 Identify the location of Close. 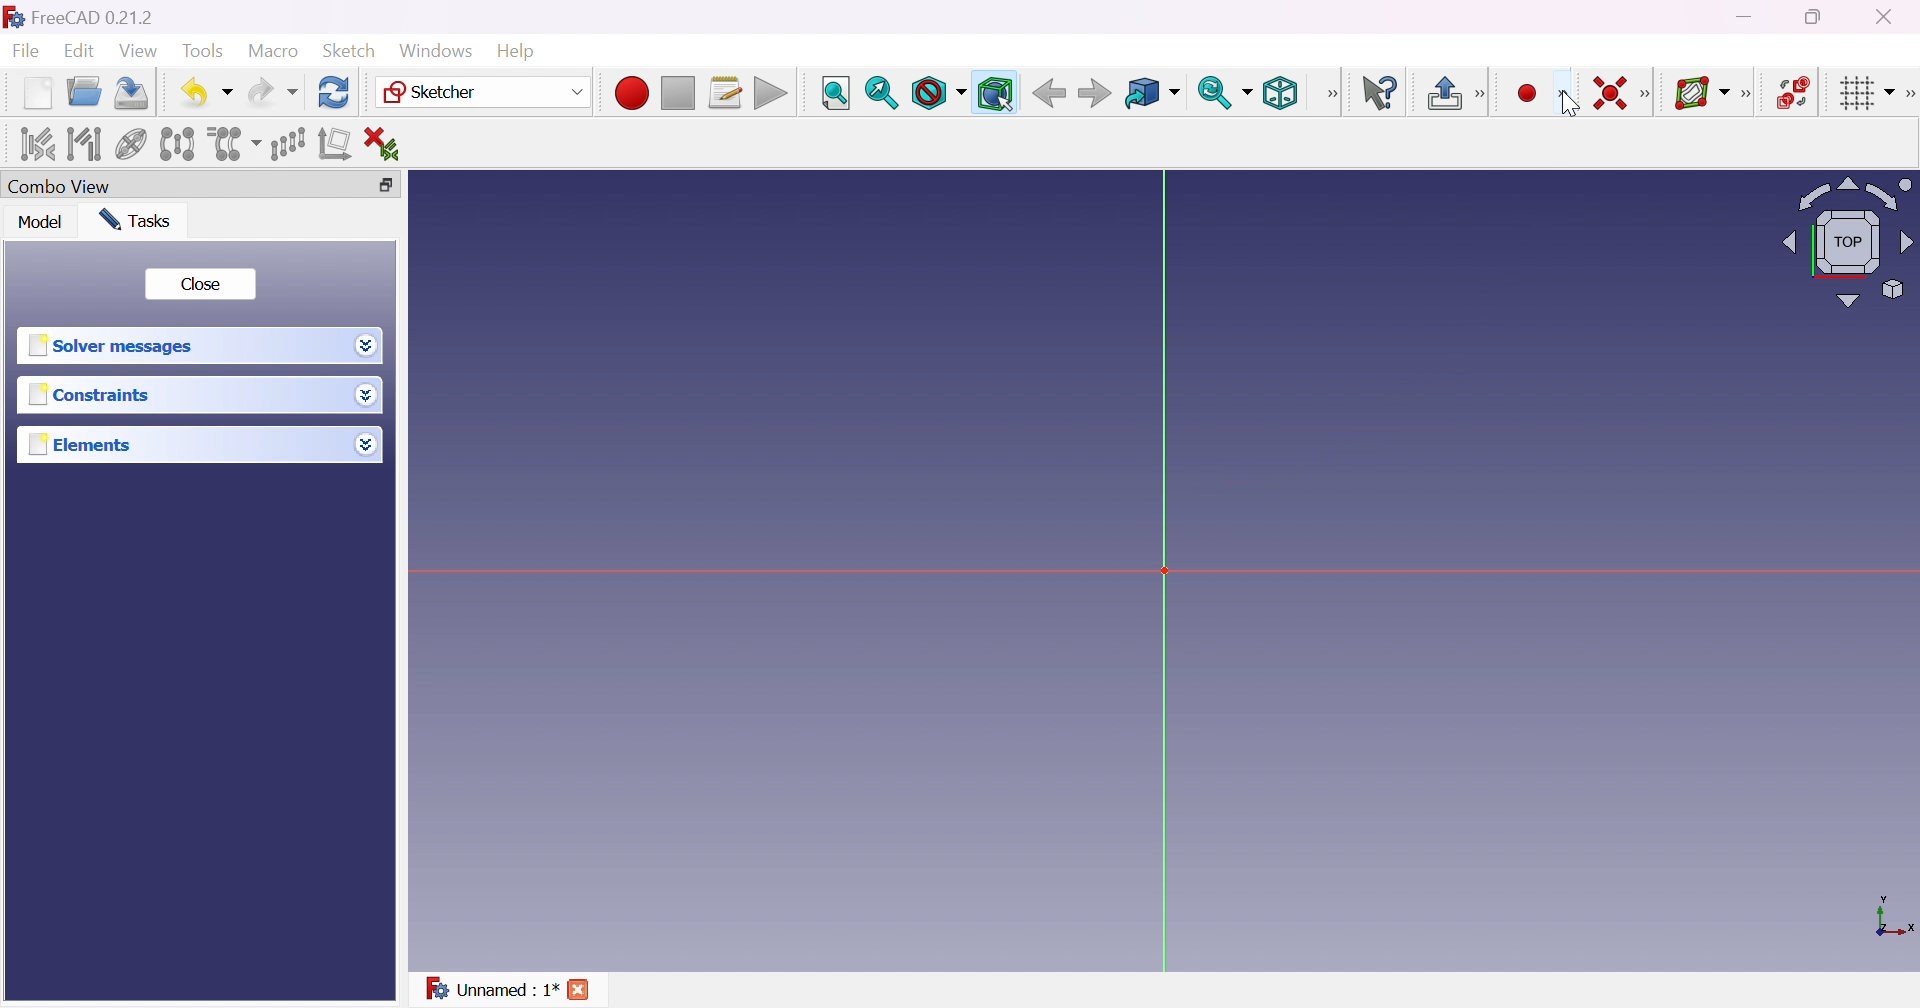
(580, 988).